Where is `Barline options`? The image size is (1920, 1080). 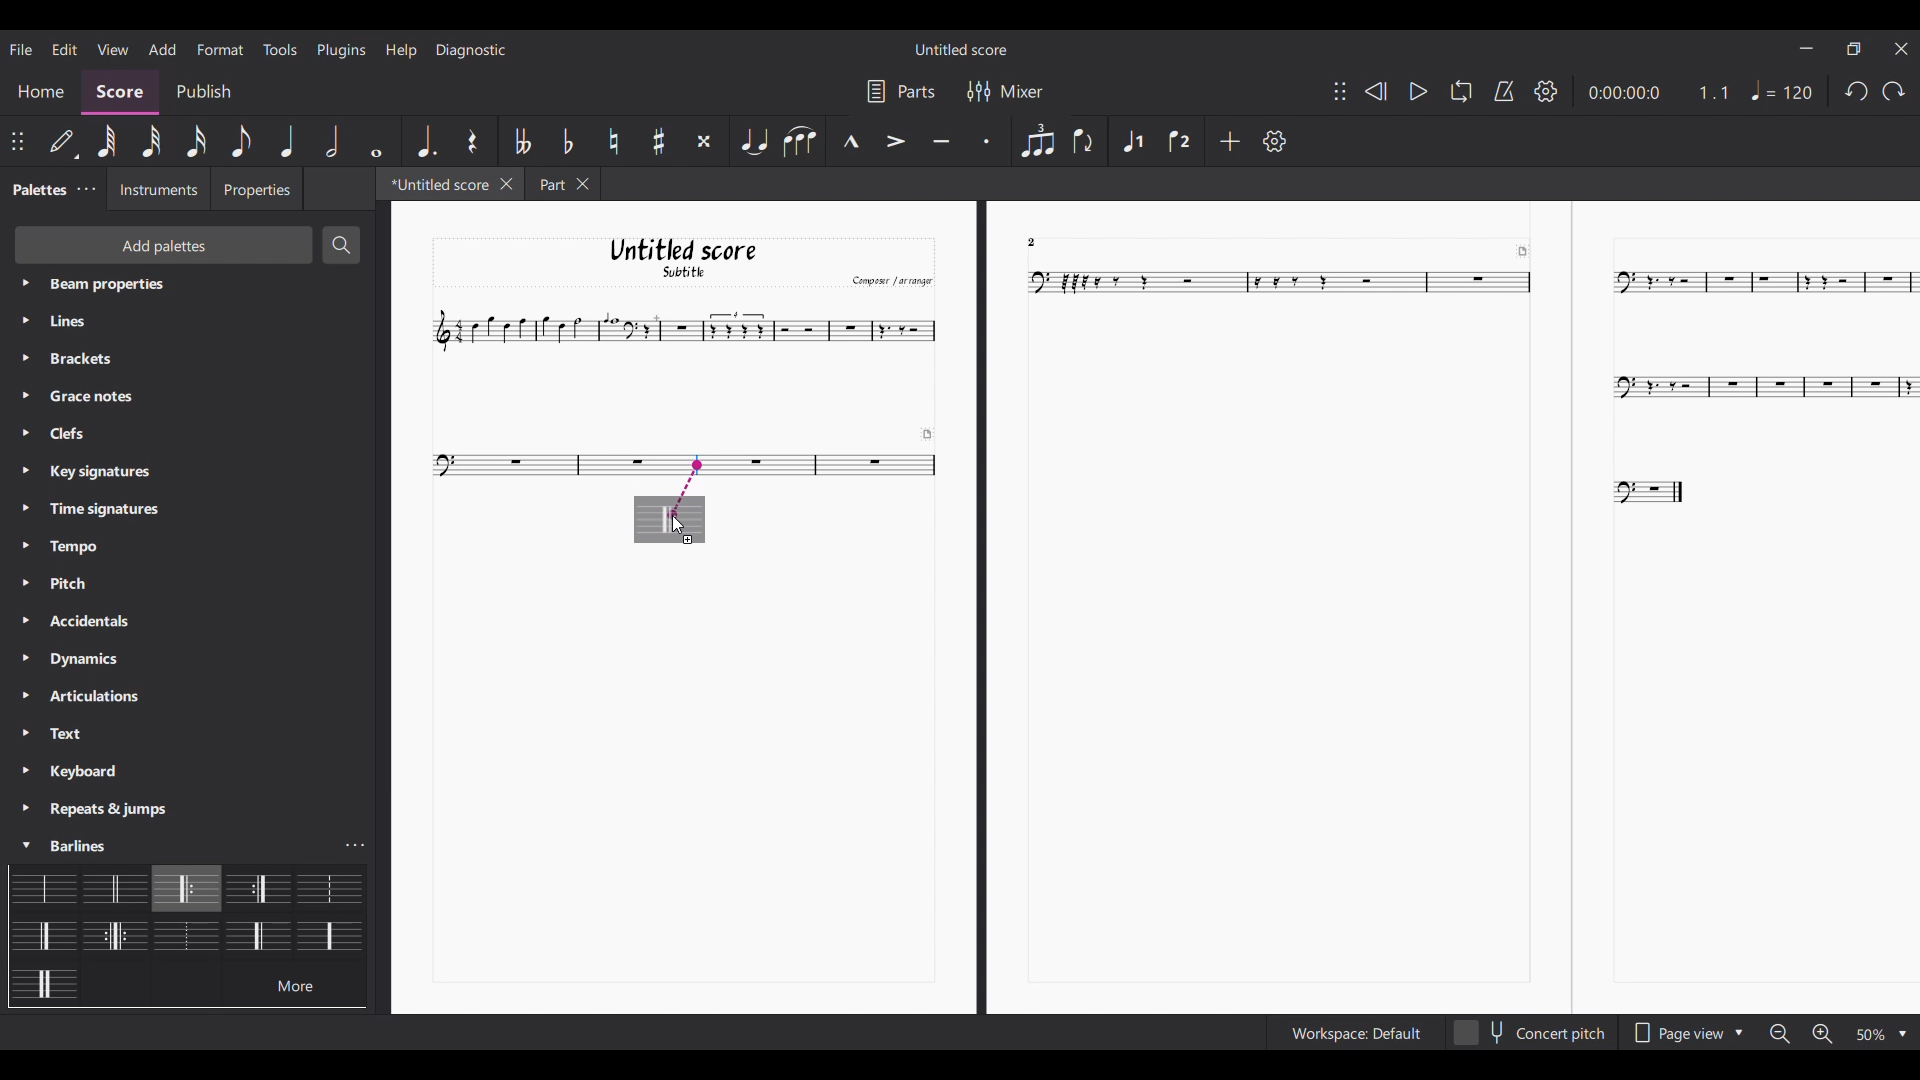 Barline options is located at coordinates (326, 888).